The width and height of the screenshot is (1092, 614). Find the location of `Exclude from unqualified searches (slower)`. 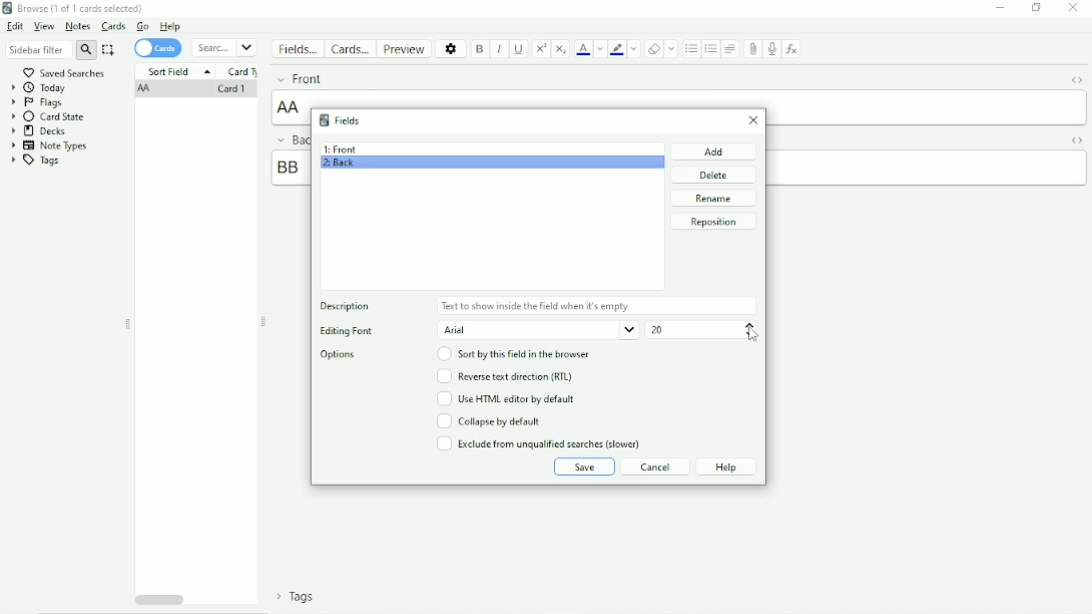

Exclude from unqualified searches (slower) is located at coordinates (539, 443).